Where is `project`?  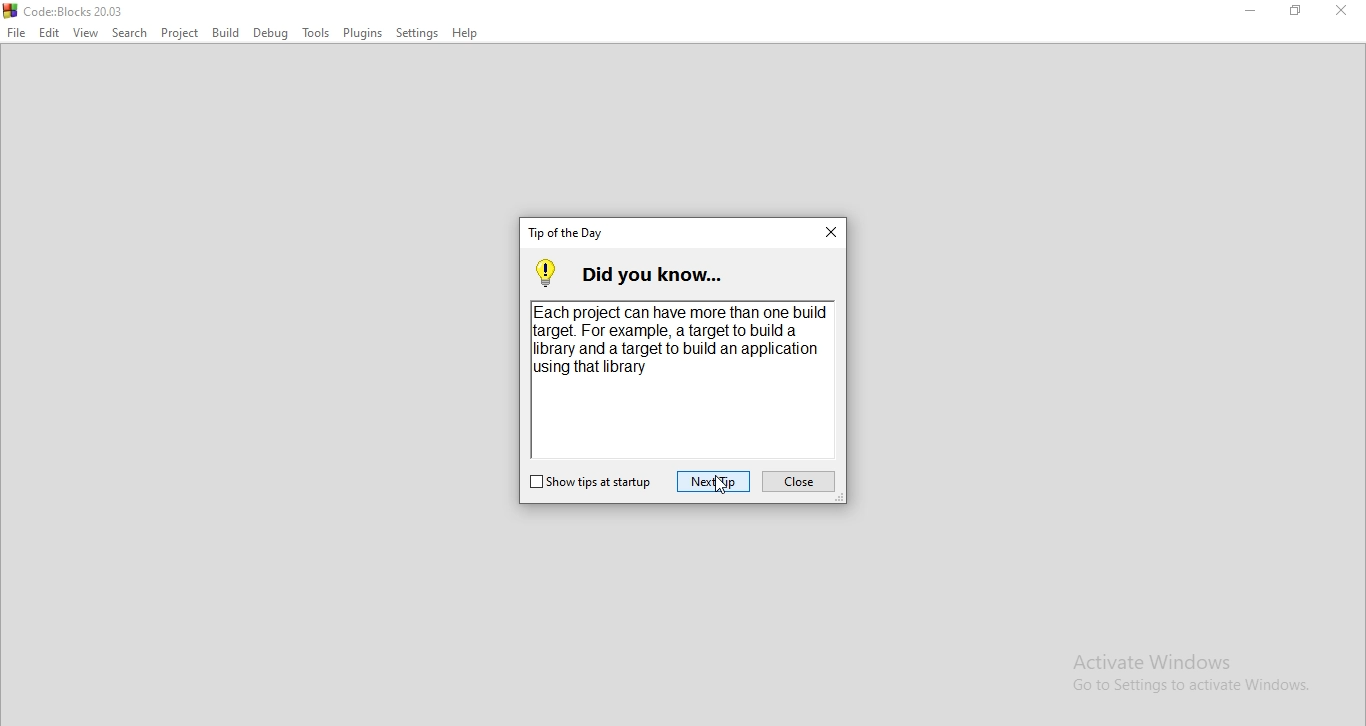
project is located at coordinates (177, 33).